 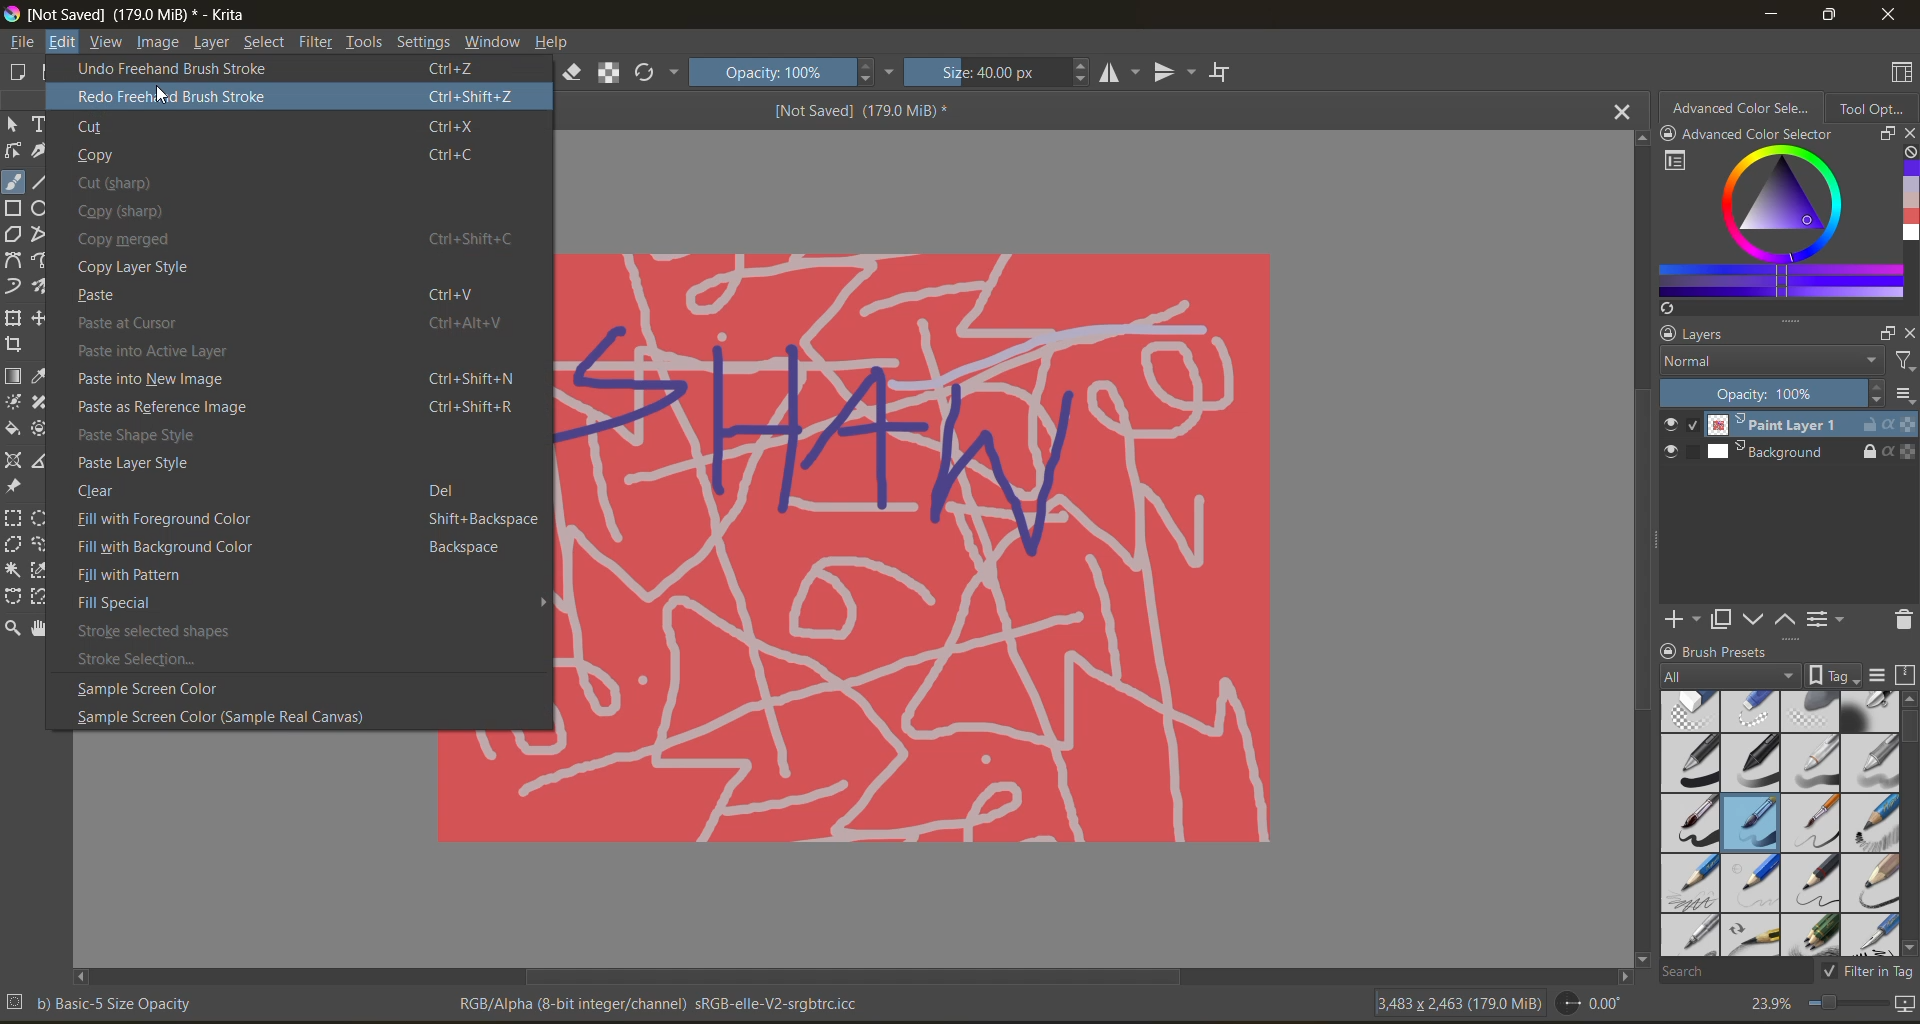 What do you see at coordinates (1636, 952) in the screenshot?
I see `scroll down` at bounding box center [1636, 952].